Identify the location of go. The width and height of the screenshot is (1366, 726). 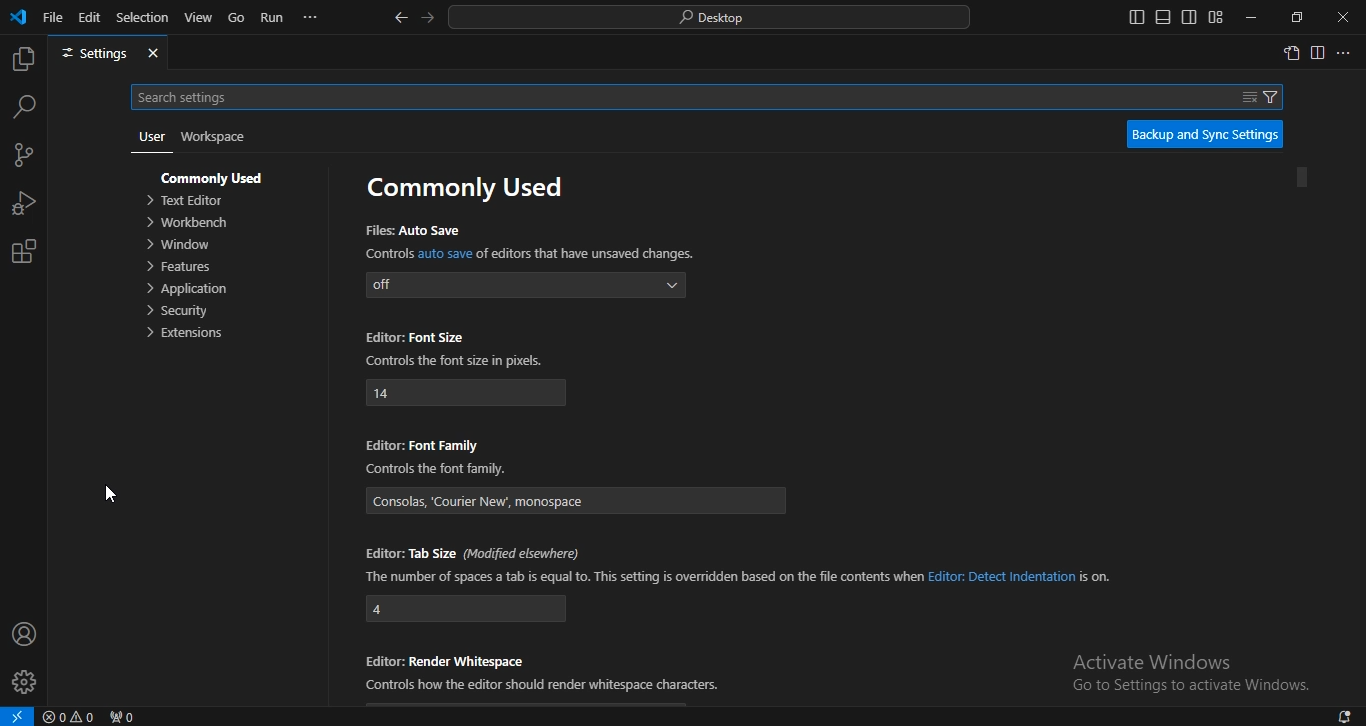
(236, 19).